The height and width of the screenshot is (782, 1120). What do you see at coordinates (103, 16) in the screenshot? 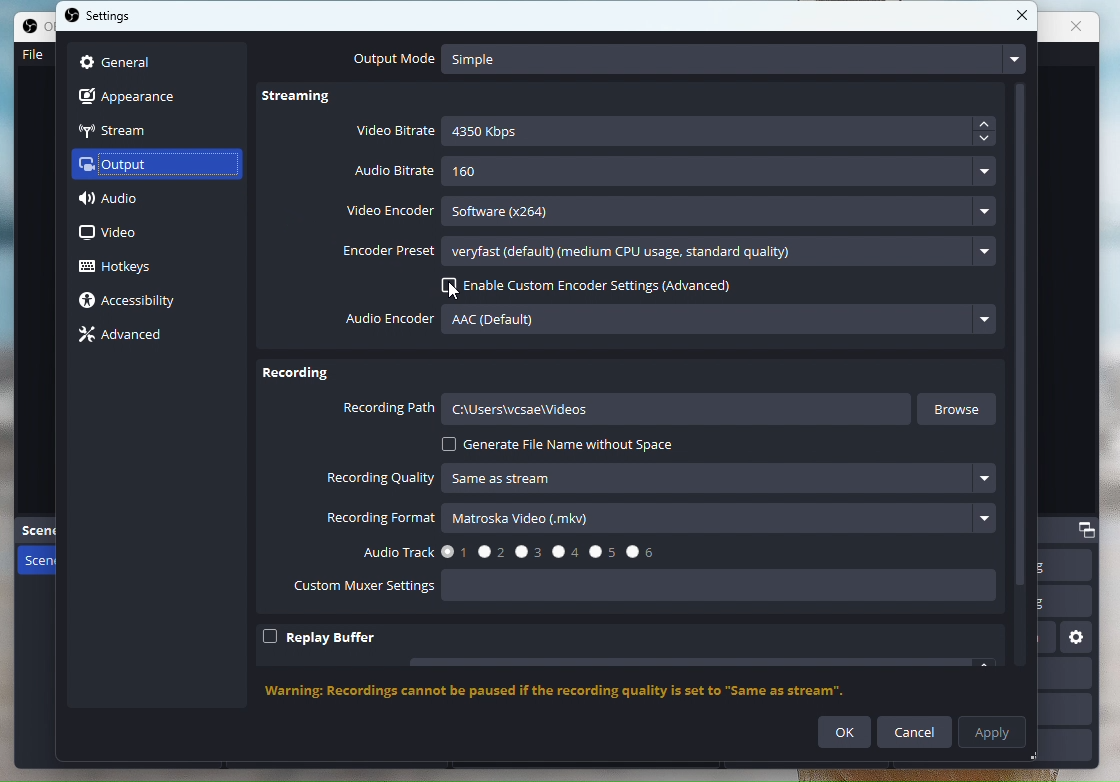
I see `Settings` at bounding box center [103, 16].